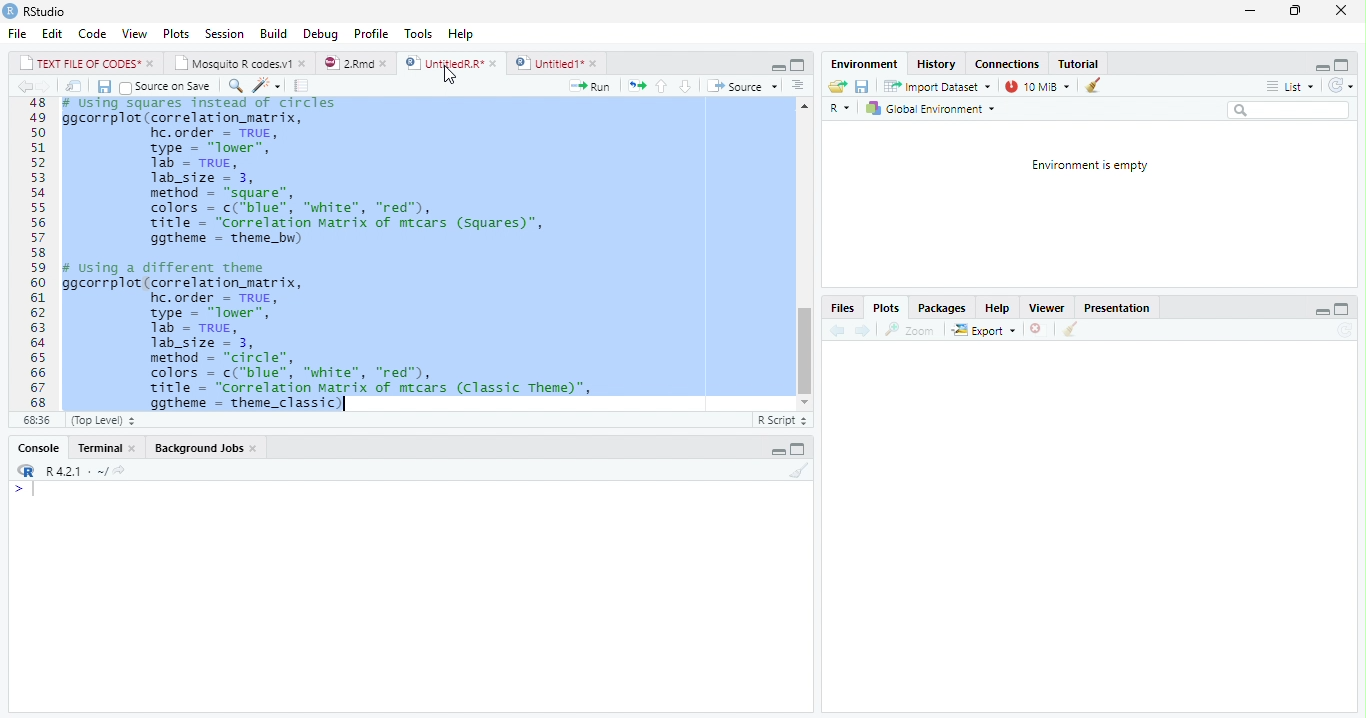 Image resolution: width=1366 pixels, height=718 pixels. Describe the element at coordinates (1347, 87) in the screenshot. I see `refresh` at that location.